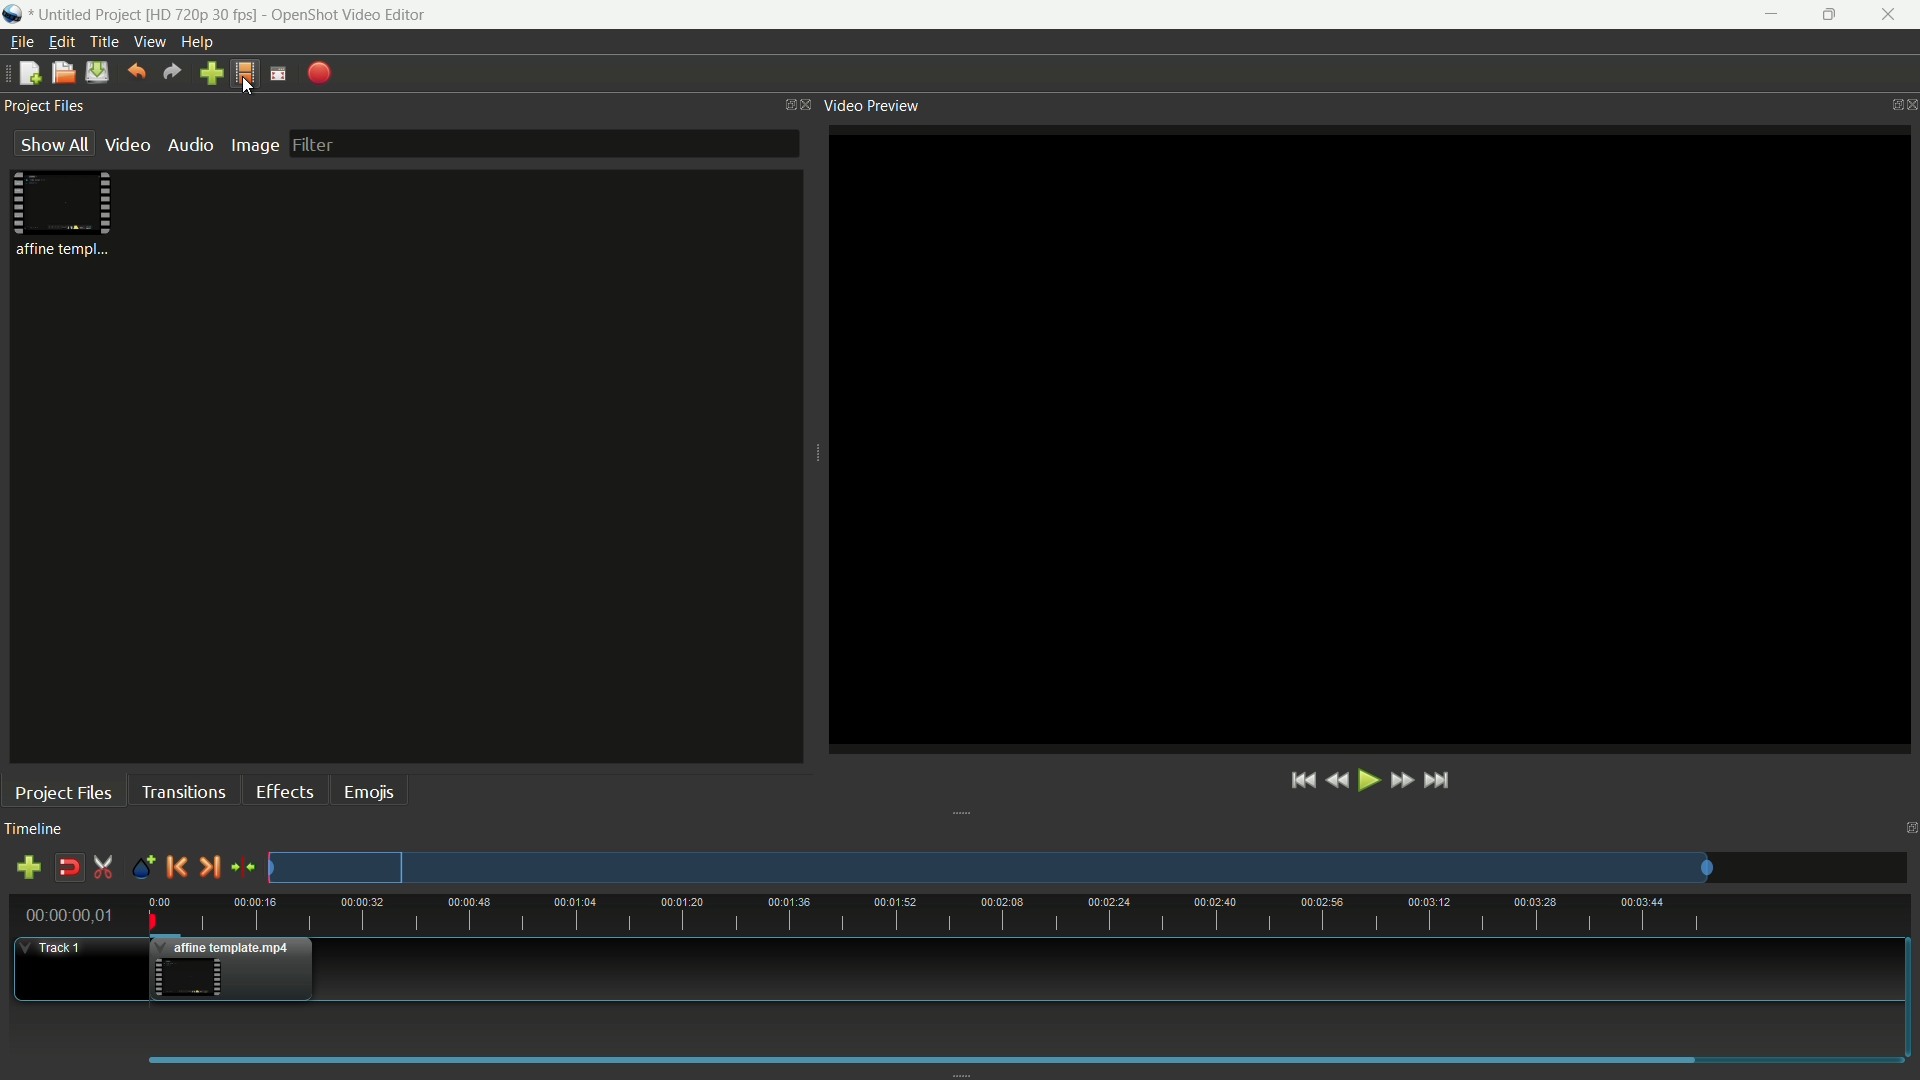  I want to click on close app, so click(1894, 15).